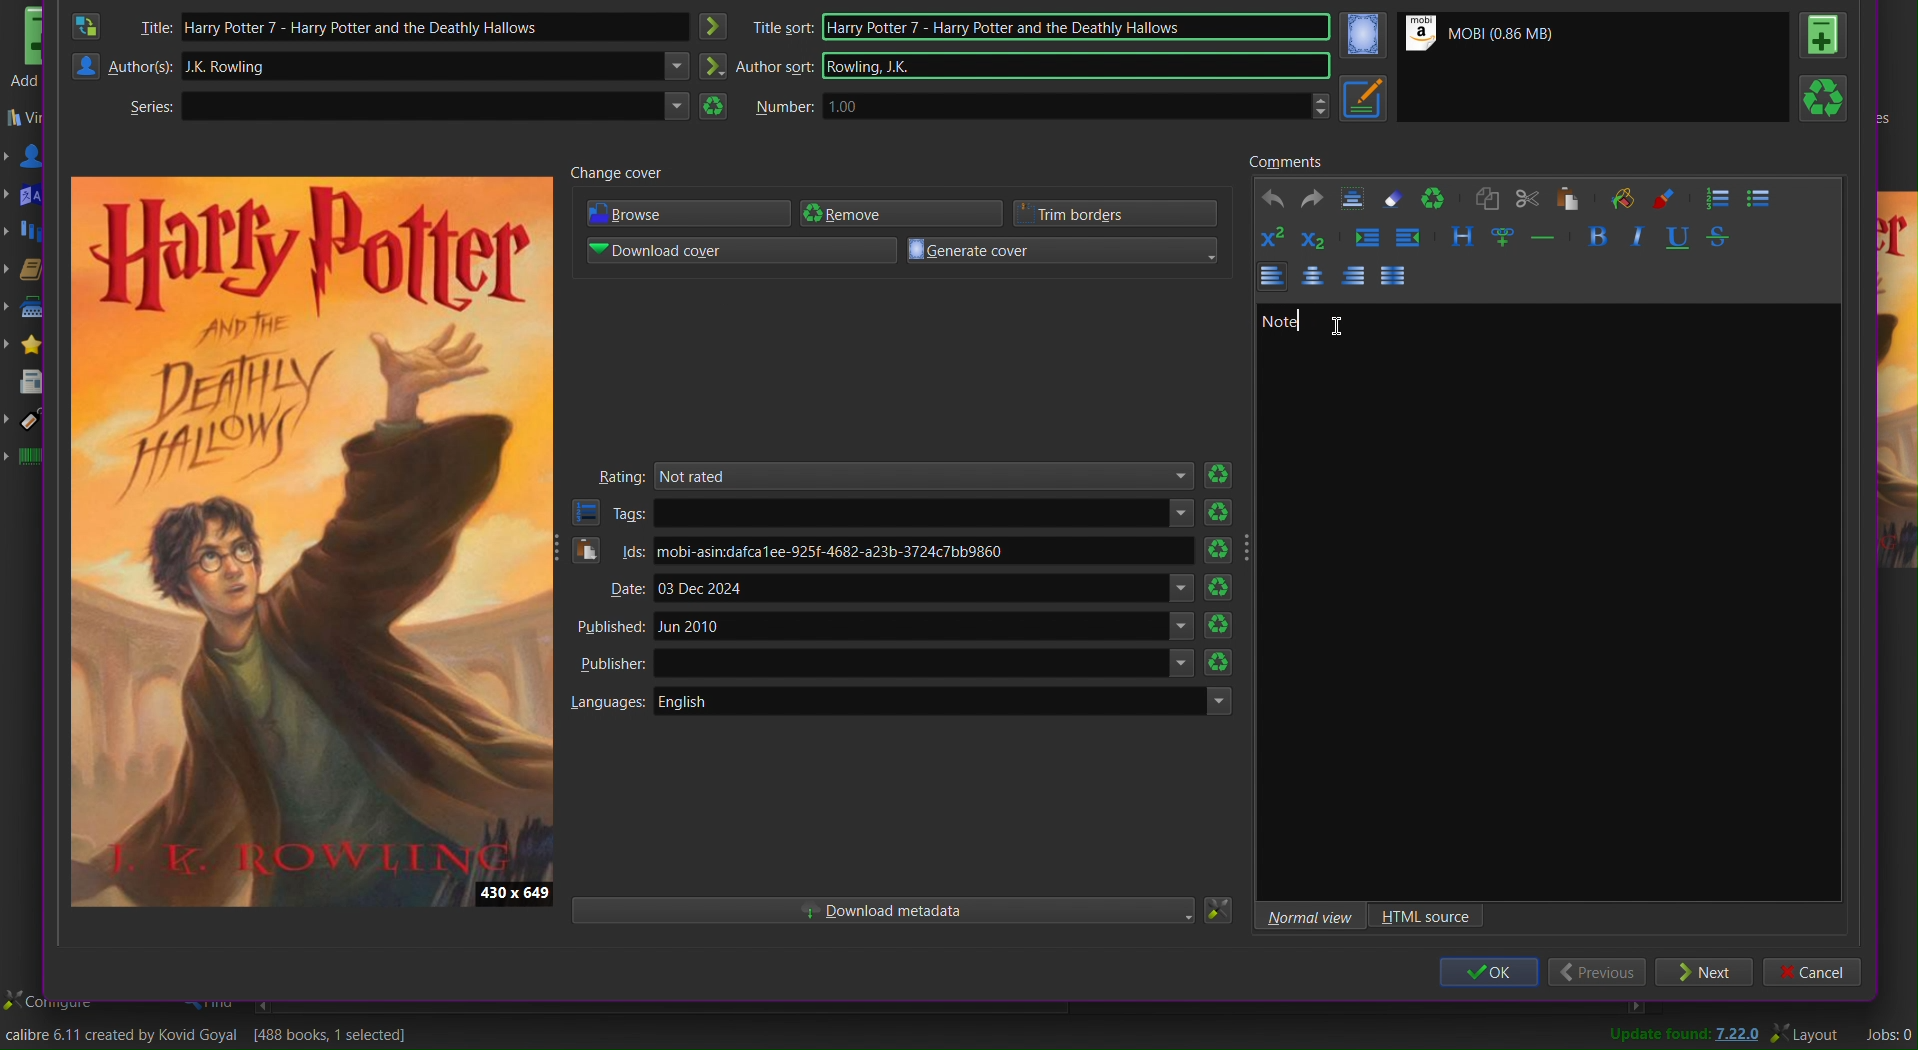  Describe the element at coordinates (90, 25) in the screenshot. I see `Swap Author and Title` at that location.